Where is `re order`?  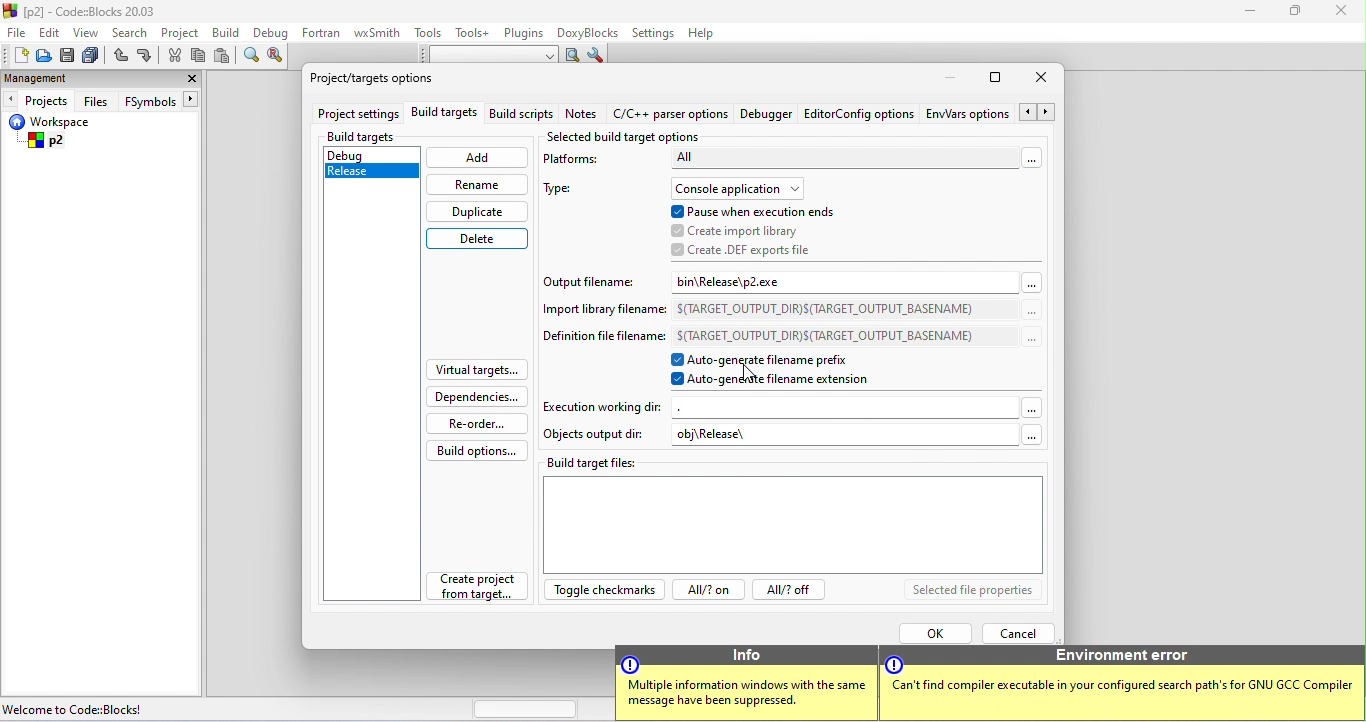
re order is located at coordinates (473, 423).